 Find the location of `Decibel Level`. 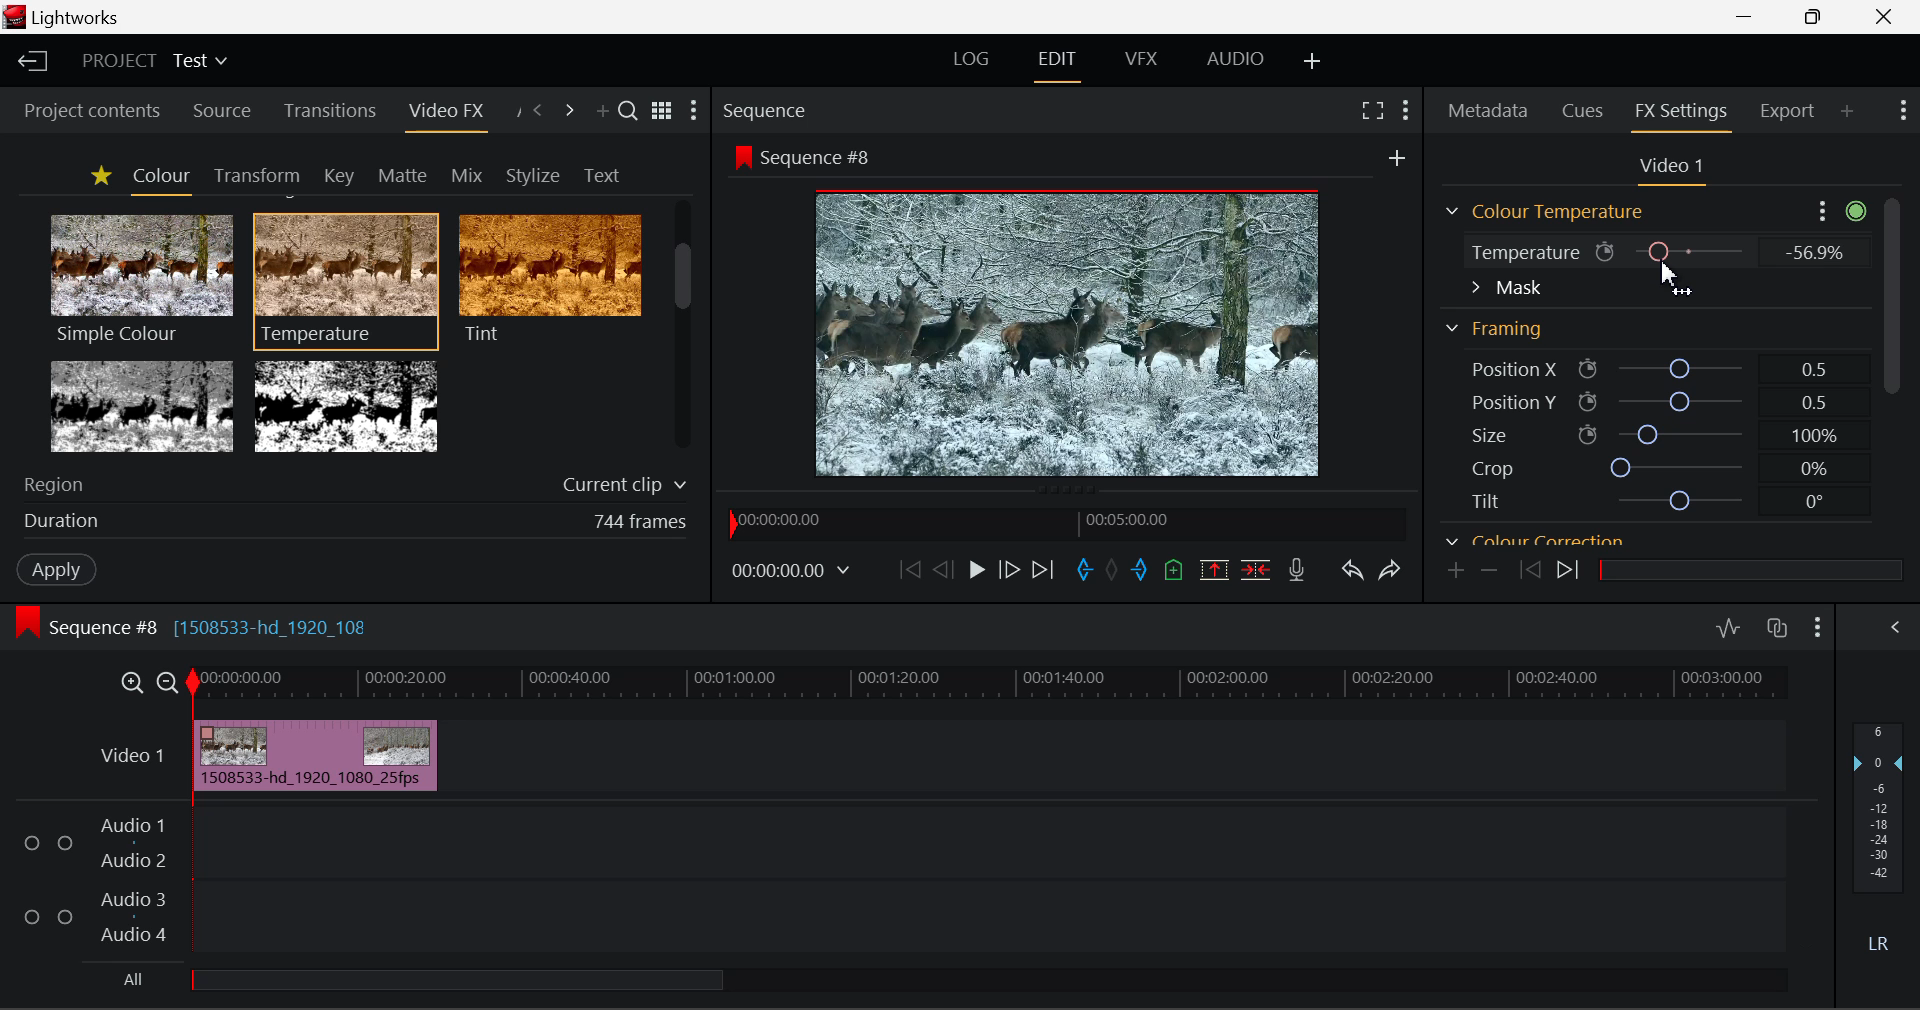

Decibel Level is located at coordinates (1879, 834).